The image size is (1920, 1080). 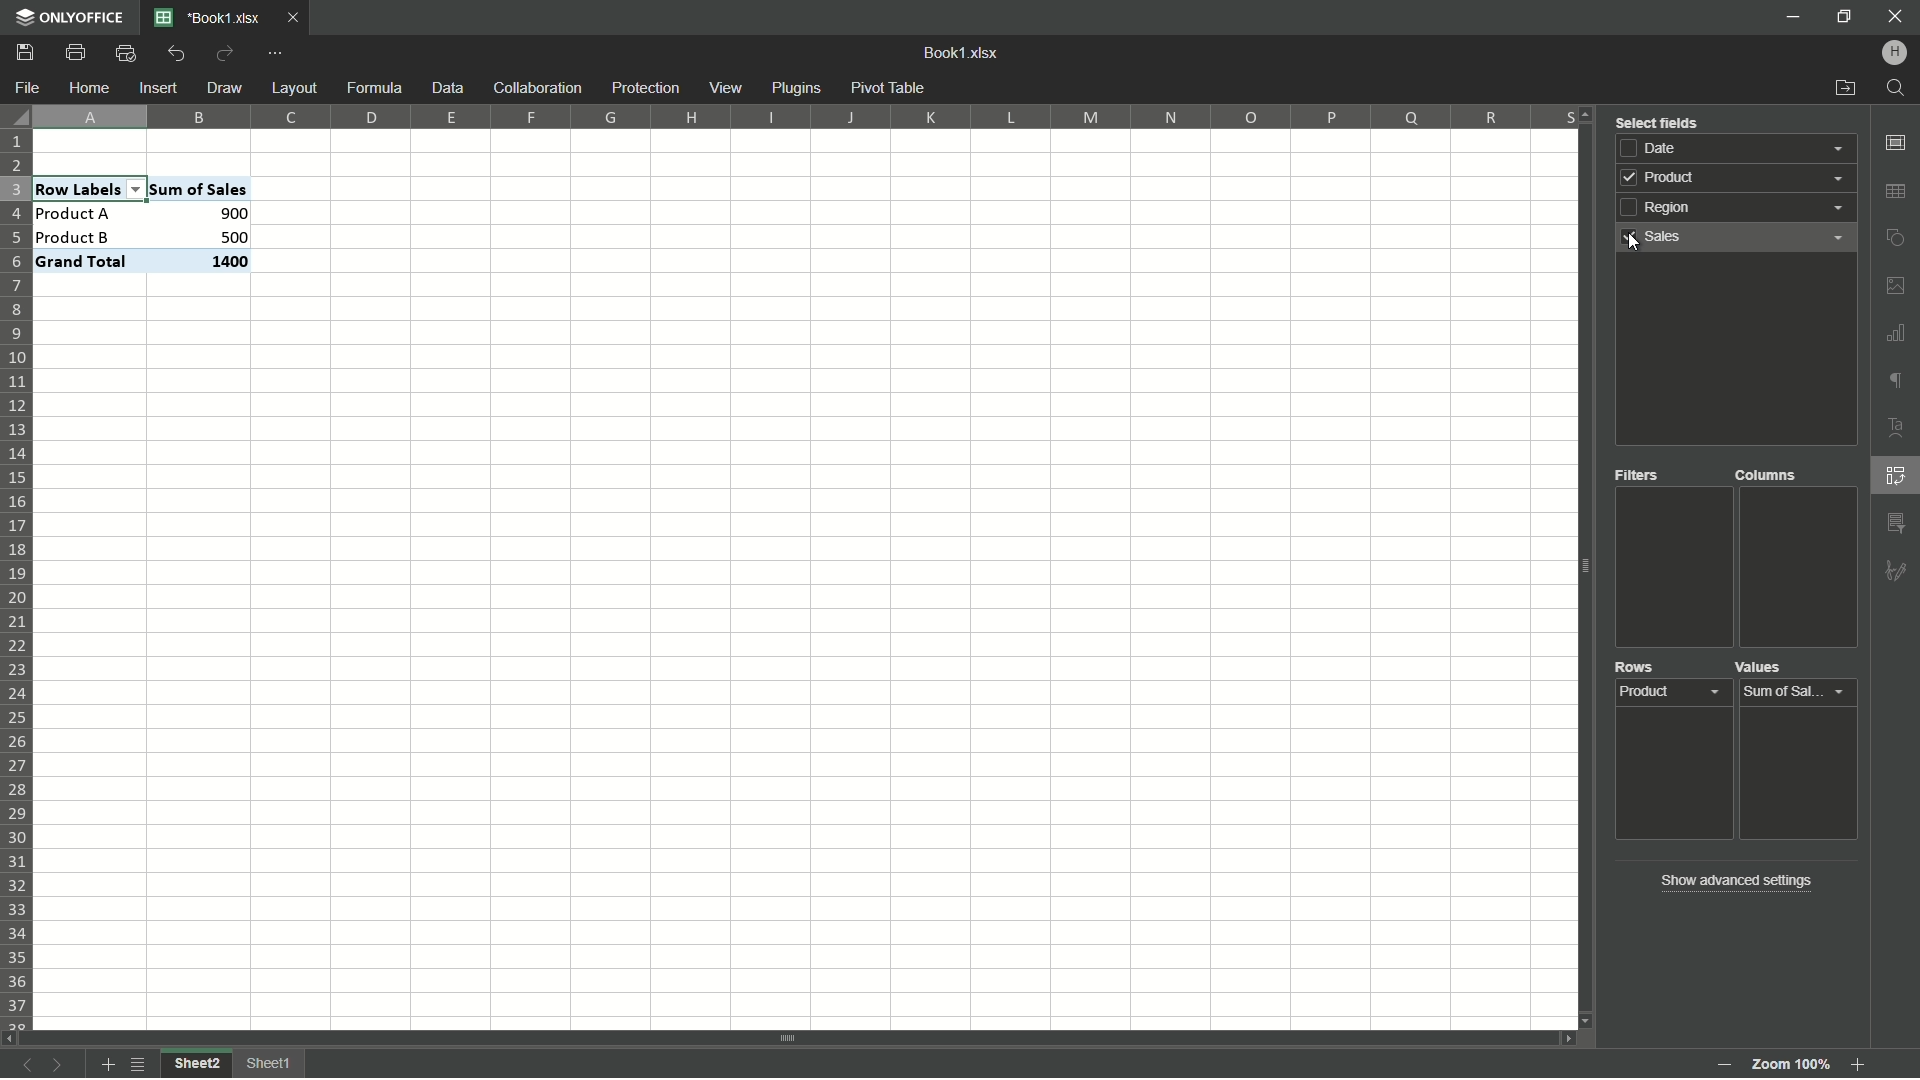 I want to click on insert chart, so click(x=1896, y=332).